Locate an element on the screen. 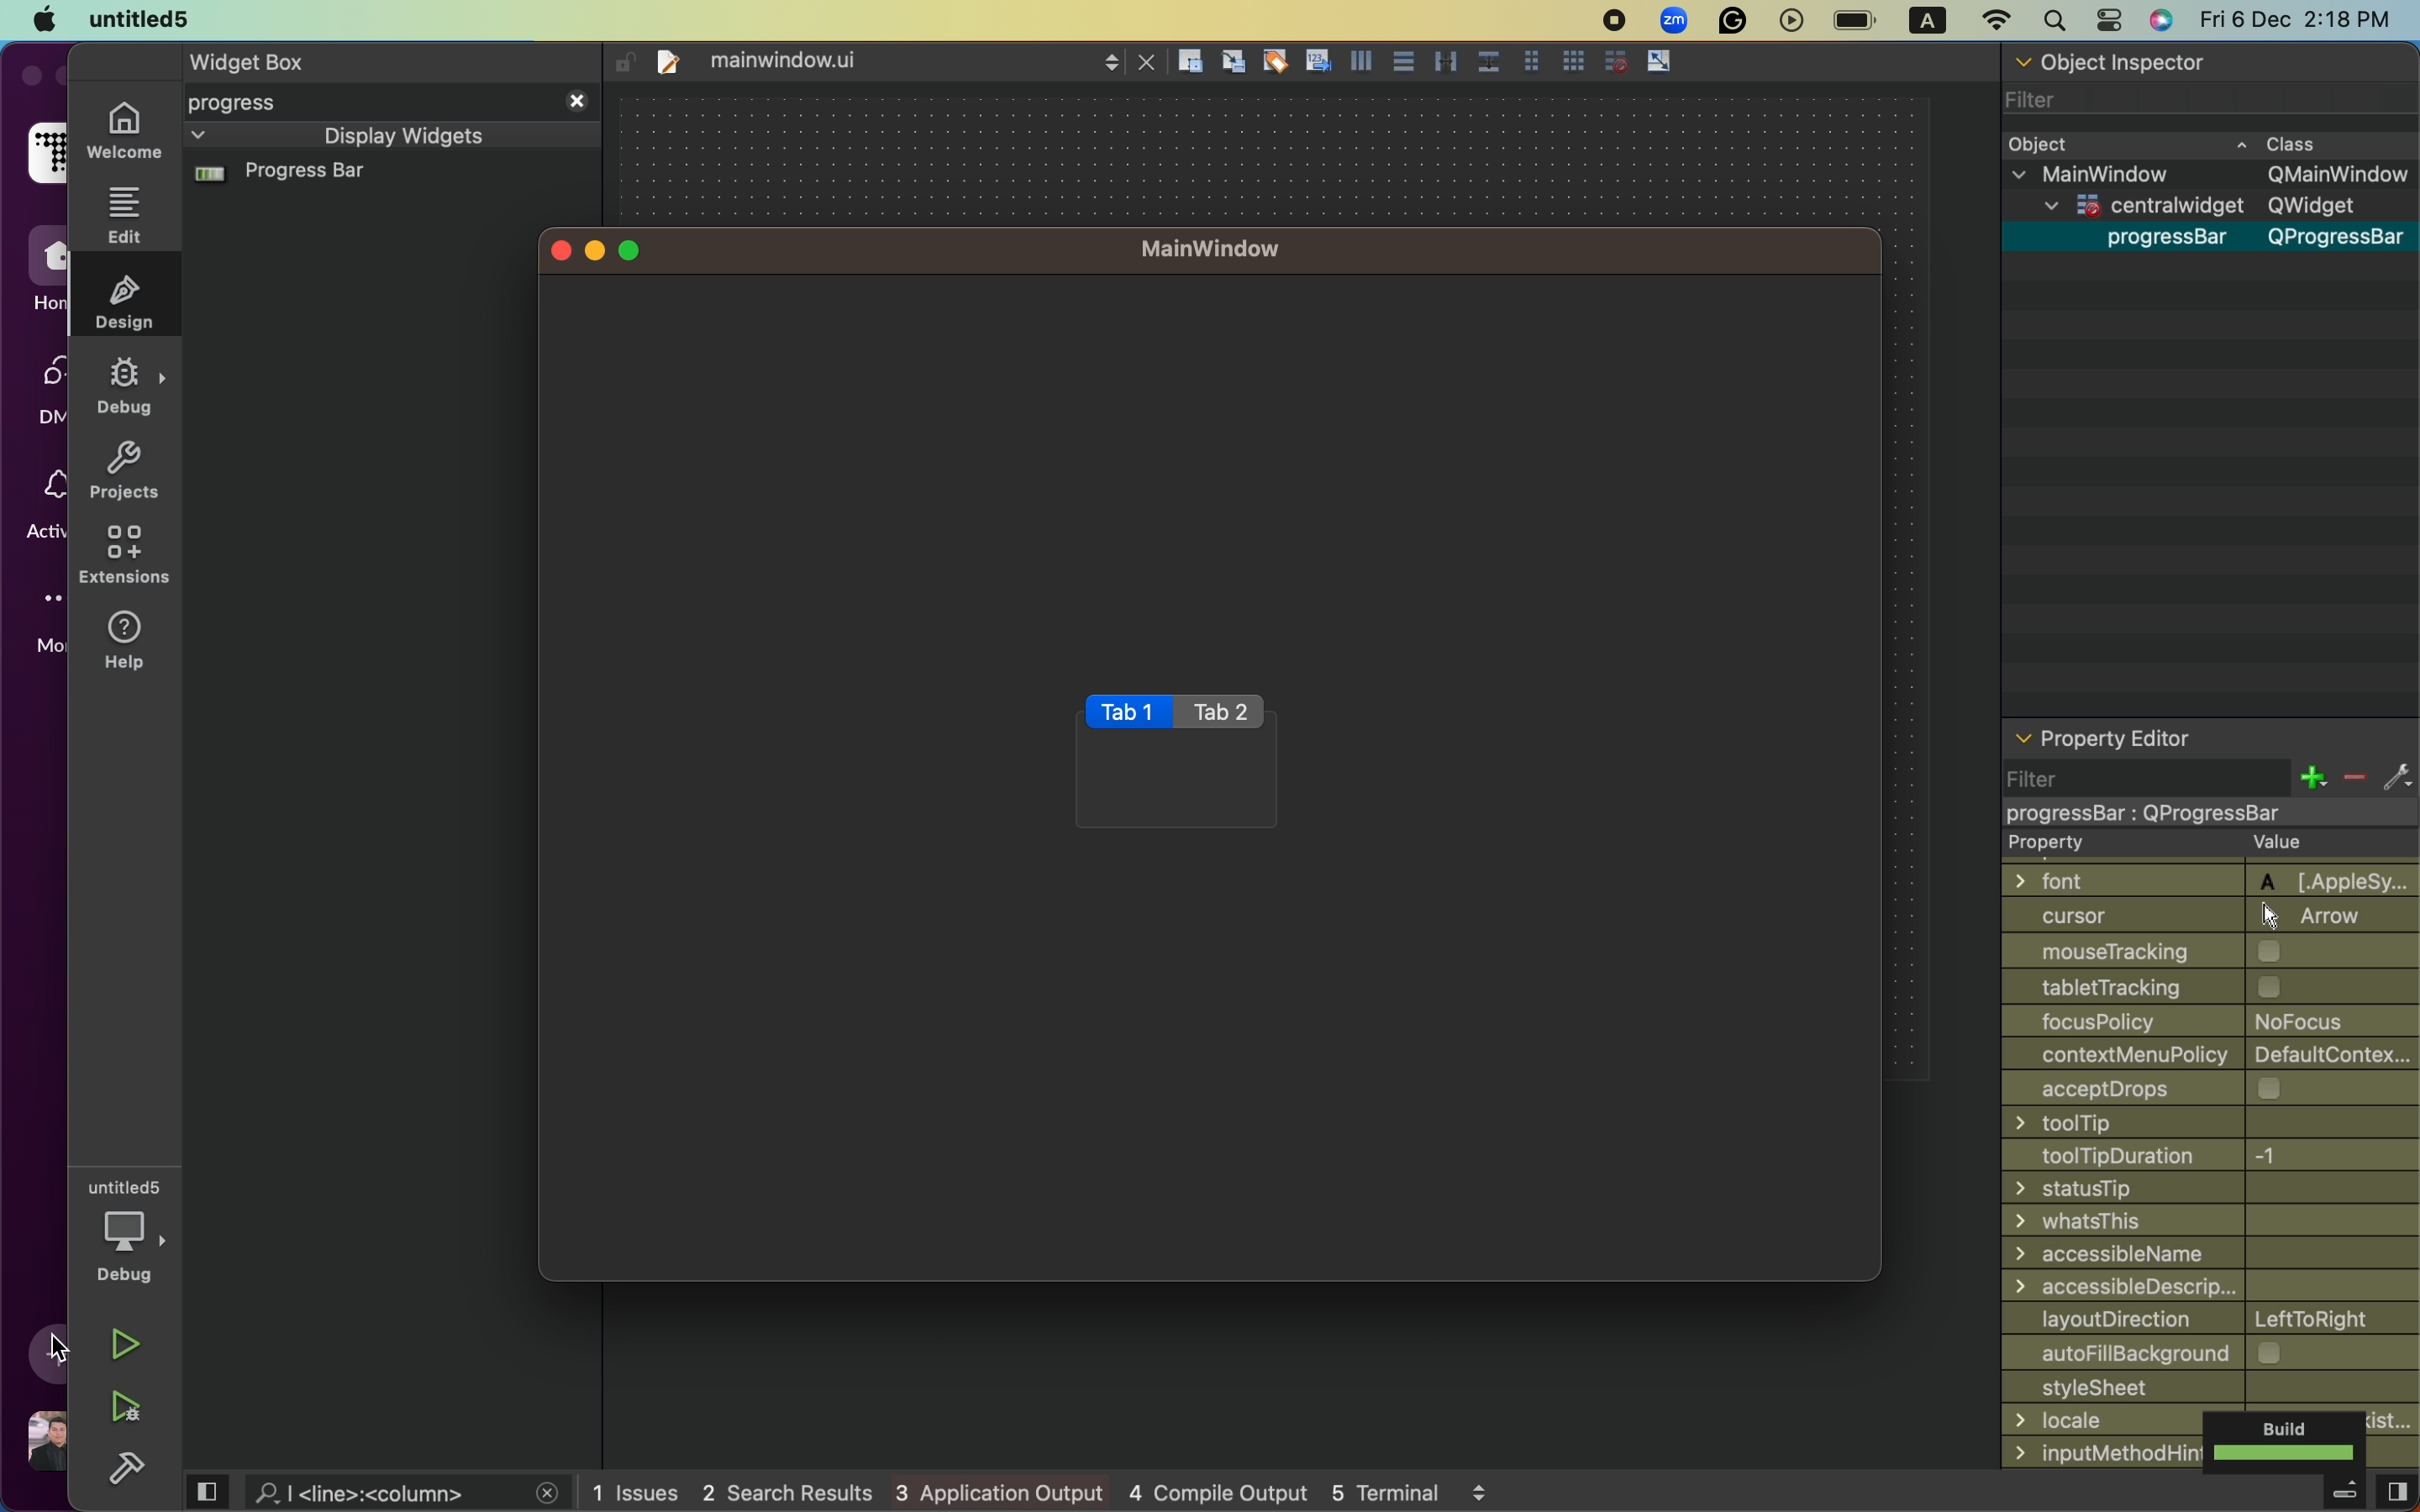 The width and height of the screenshot is (2420, 1512). view is located at coordinates (2396, 1492).